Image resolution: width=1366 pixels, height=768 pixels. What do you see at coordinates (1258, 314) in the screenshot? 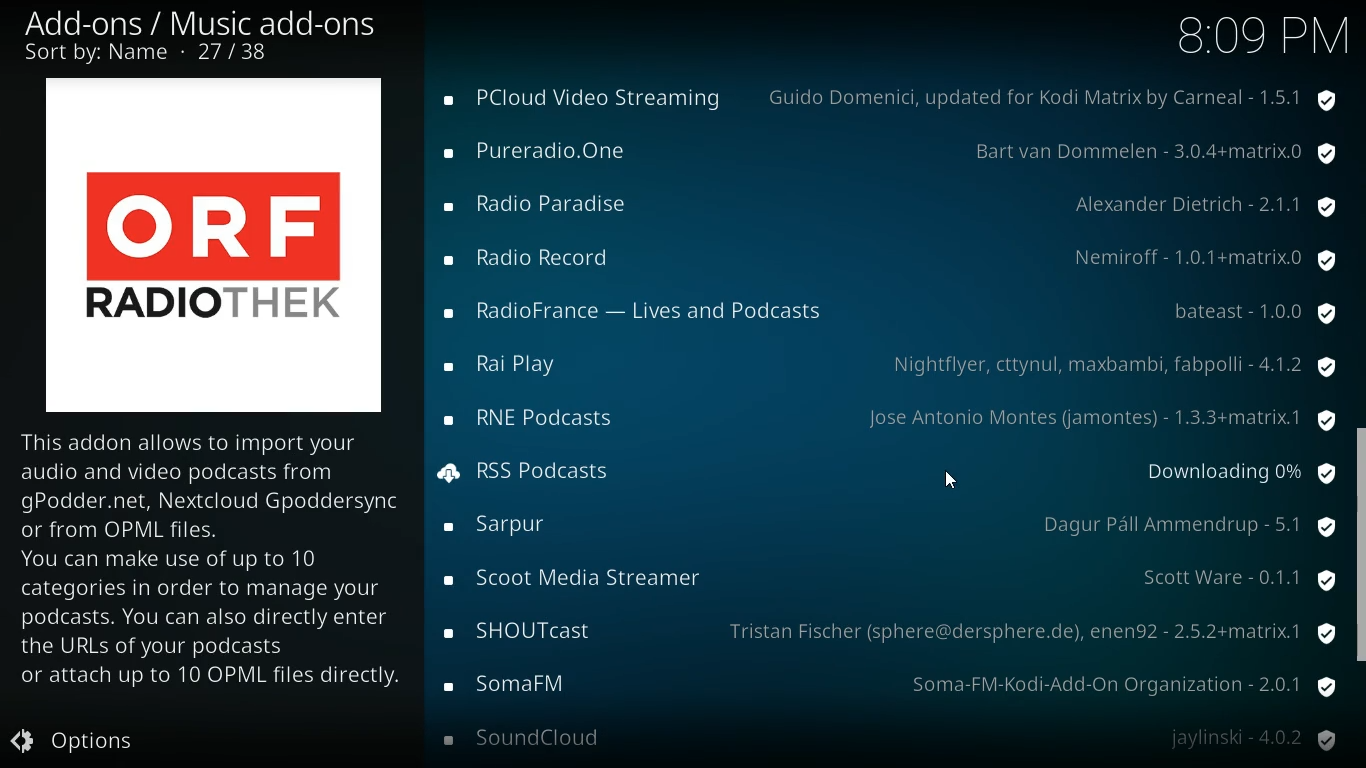
I see `provider` at bounding box center [1258, 314].